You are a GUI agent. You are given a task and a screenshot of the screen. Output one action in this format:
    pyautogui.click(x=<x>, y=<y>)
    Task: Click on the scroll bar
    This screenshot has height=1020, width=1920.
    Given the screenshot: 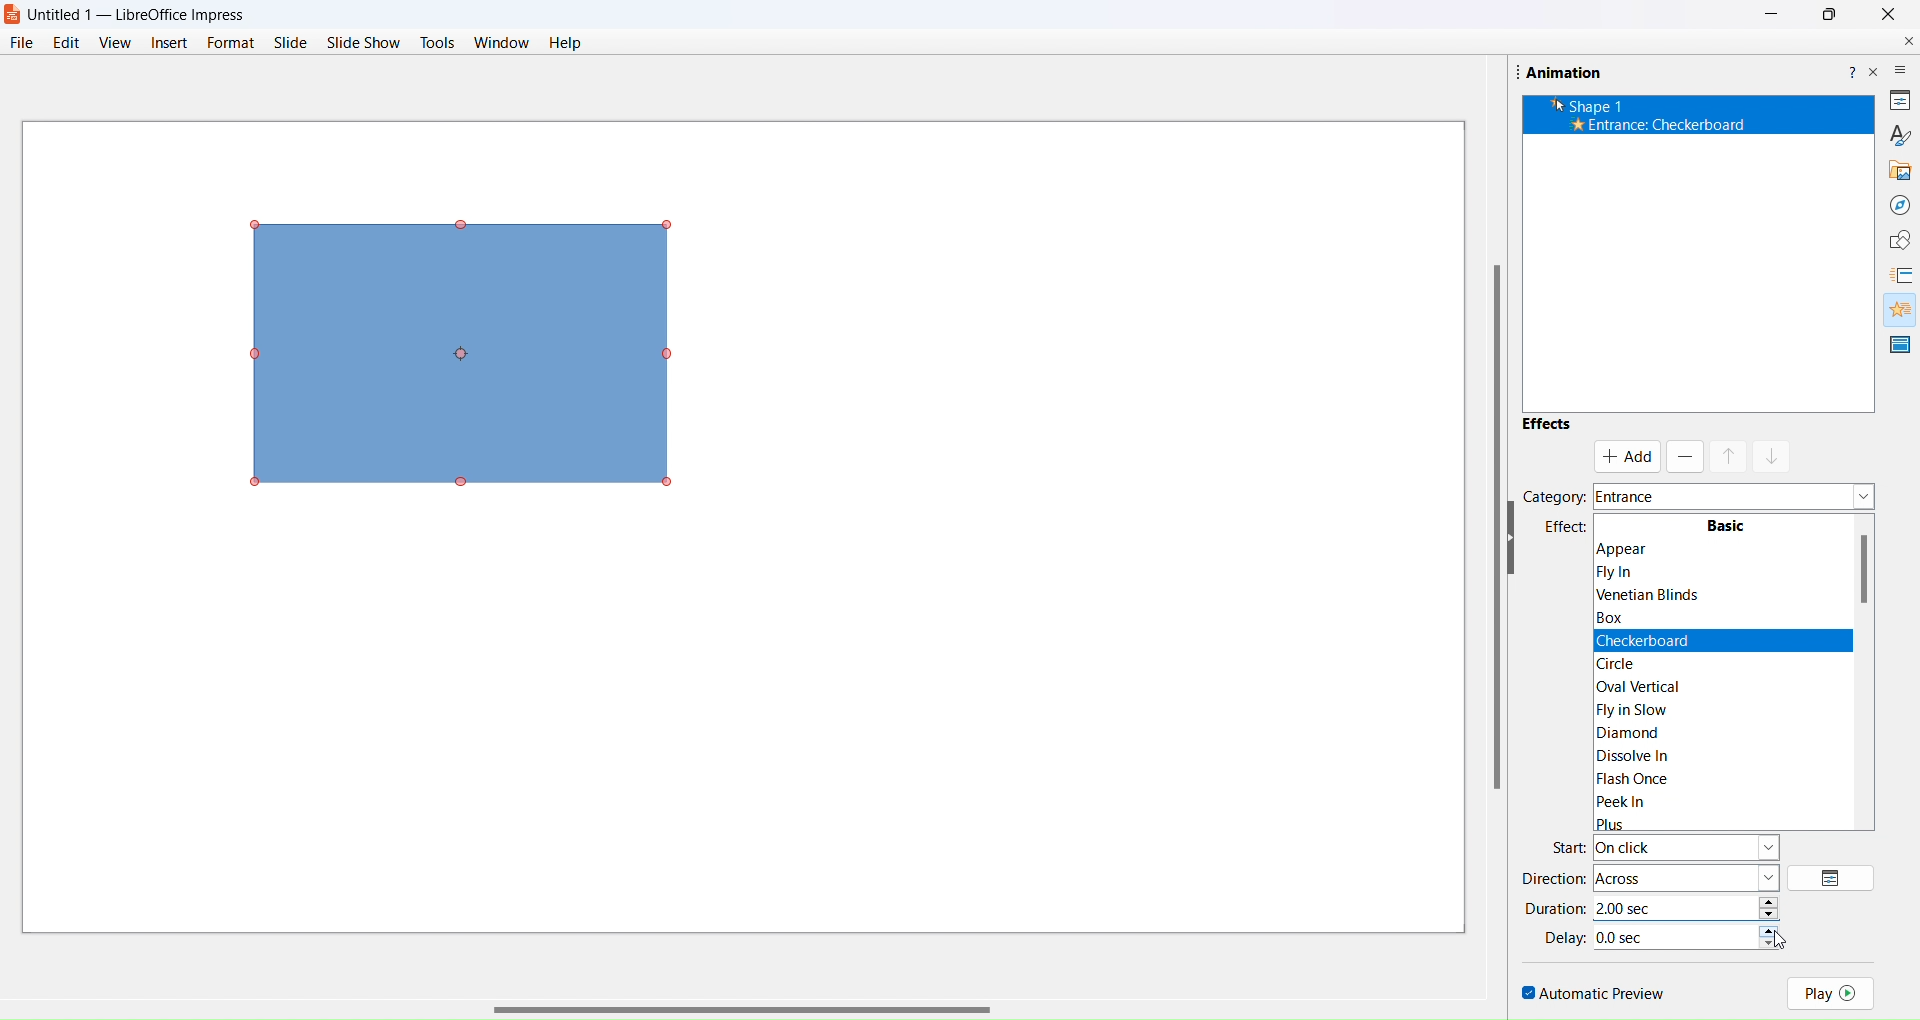 What is the action you would take?
    pyautogui.click(x=742, y=1000)
    